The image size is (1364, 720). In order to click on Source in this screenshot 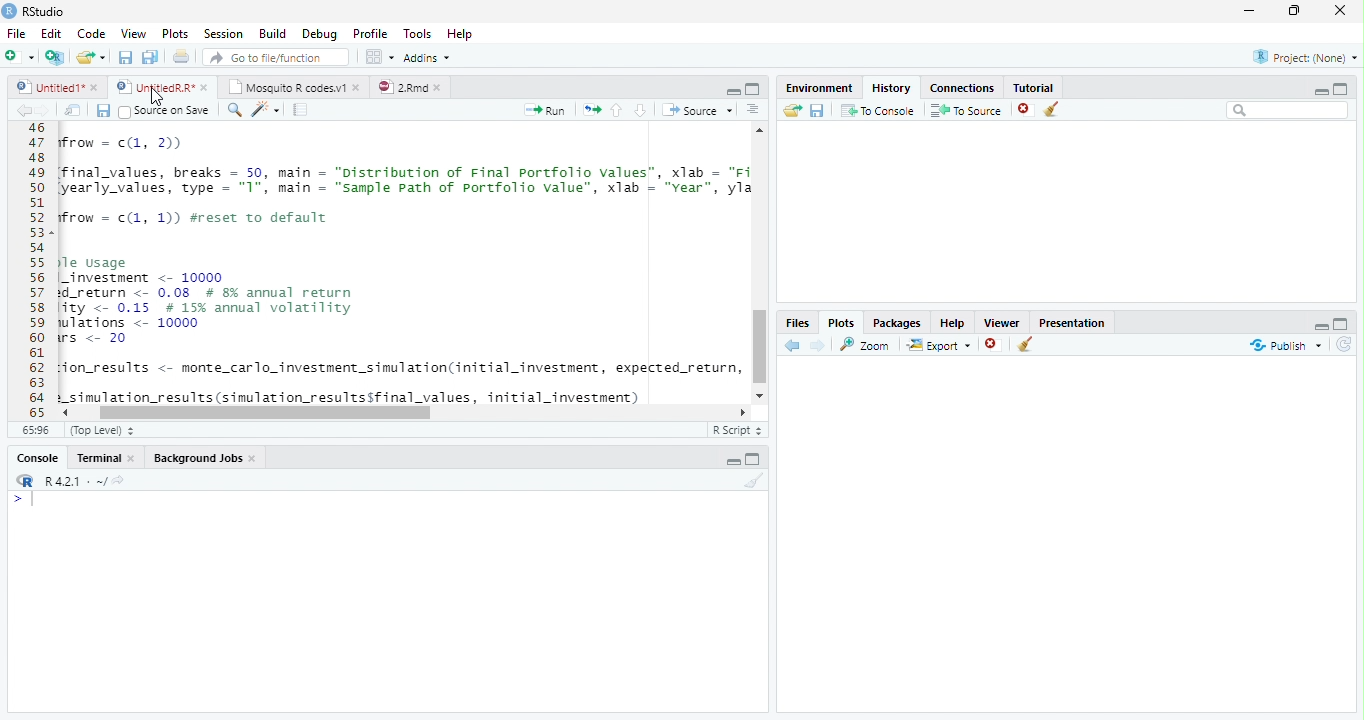, I will do `click(696, 109)`.